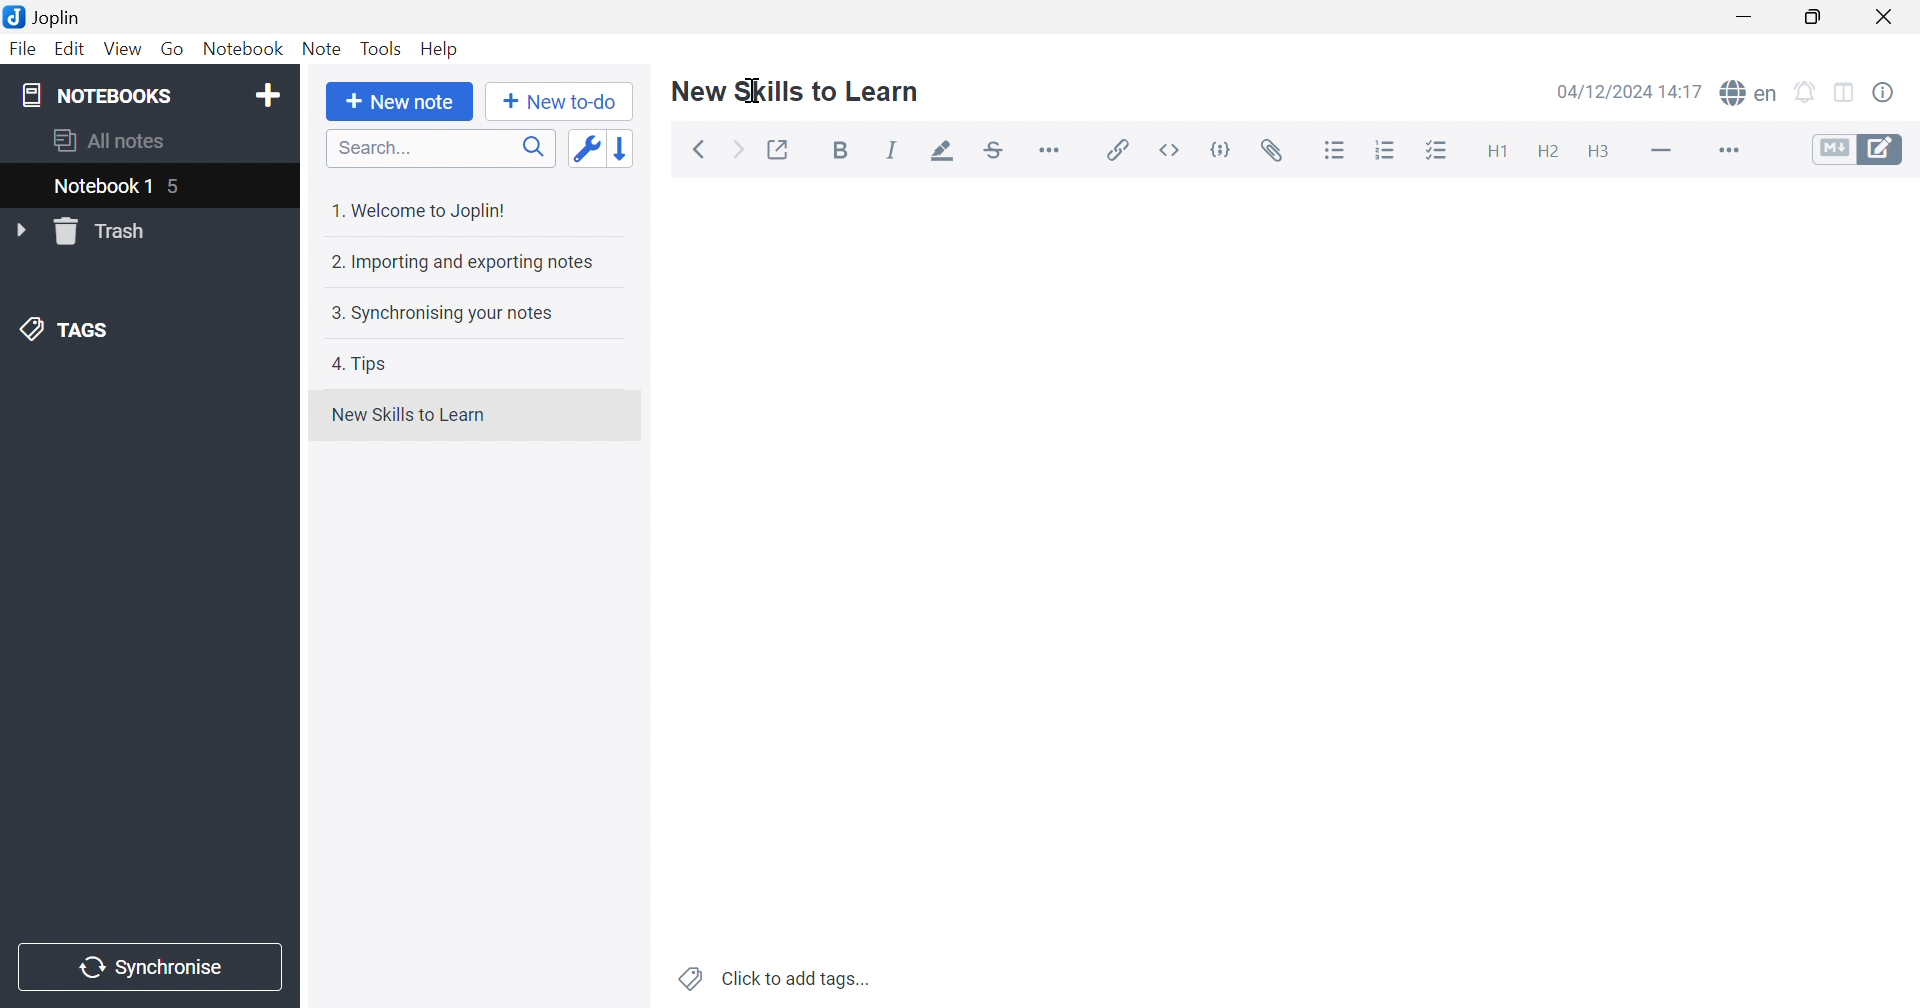 The width and height of the screenshot is (1920, 1008). I want to click on Forward, so click(739, 152).